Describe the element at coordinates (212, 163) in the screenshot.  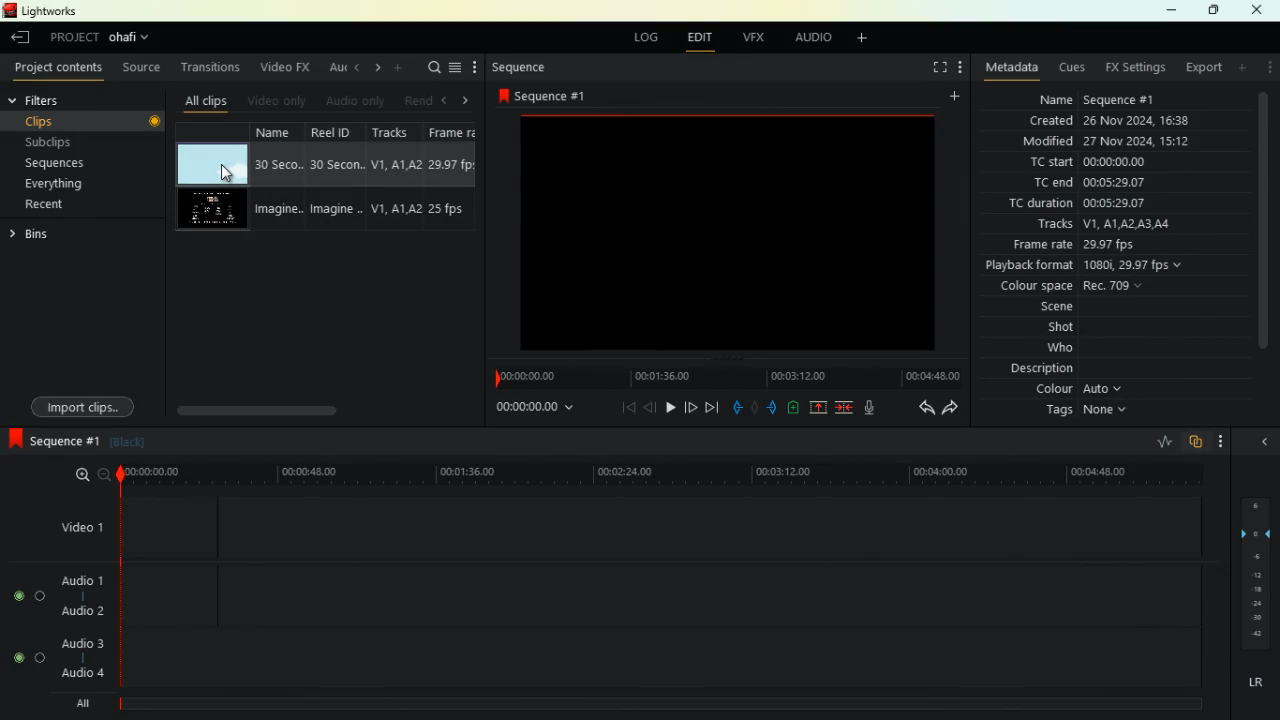
I see `video` at that location.